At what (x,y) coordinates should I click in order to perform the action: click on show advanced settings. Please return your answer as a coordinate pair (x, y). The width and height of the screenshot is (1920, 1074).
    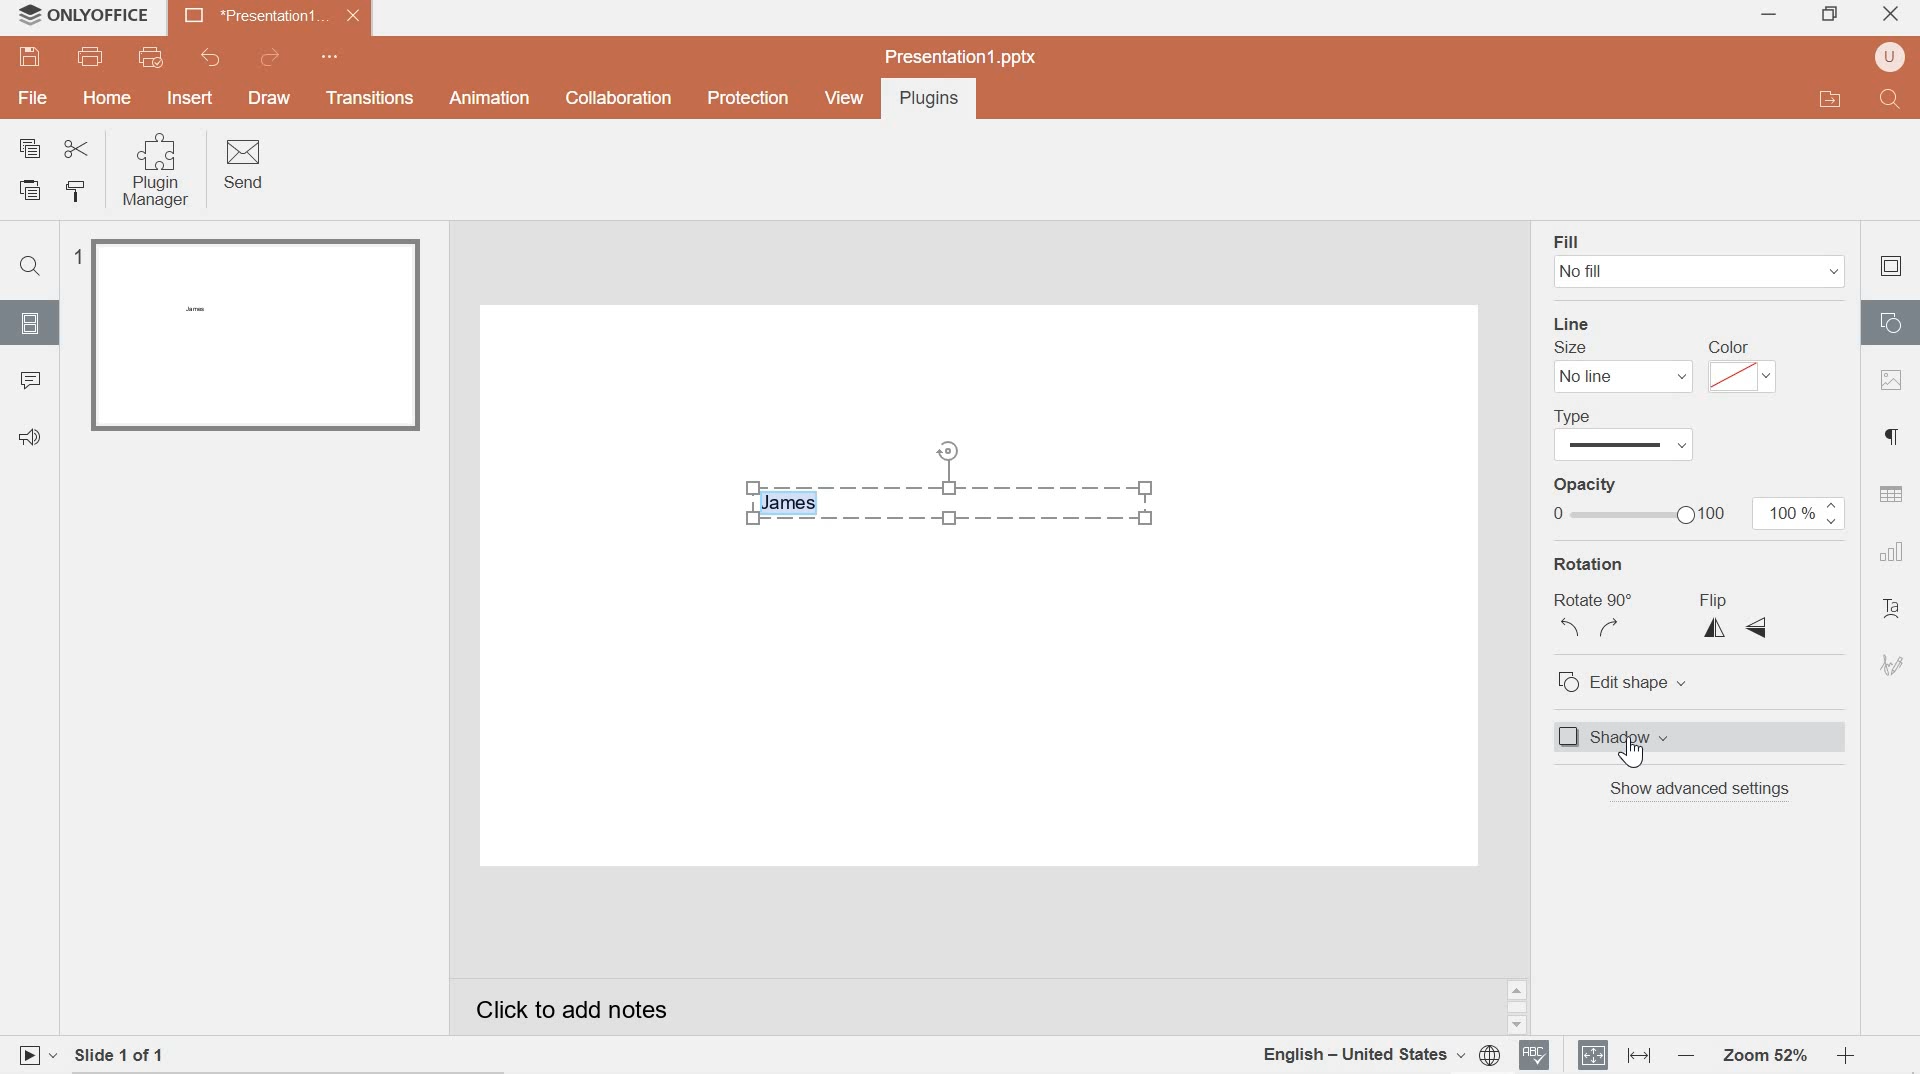
    Looking at the image, I should click on (1703, 792).